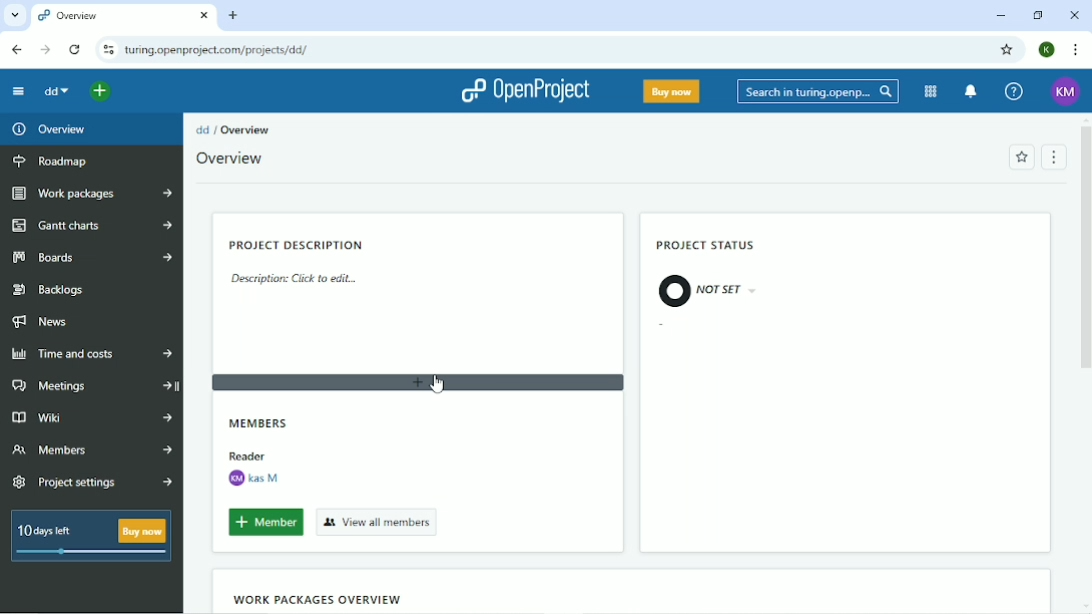 This screenshot has height=614, width=1092. I want to click on Members, so click(93, 451).